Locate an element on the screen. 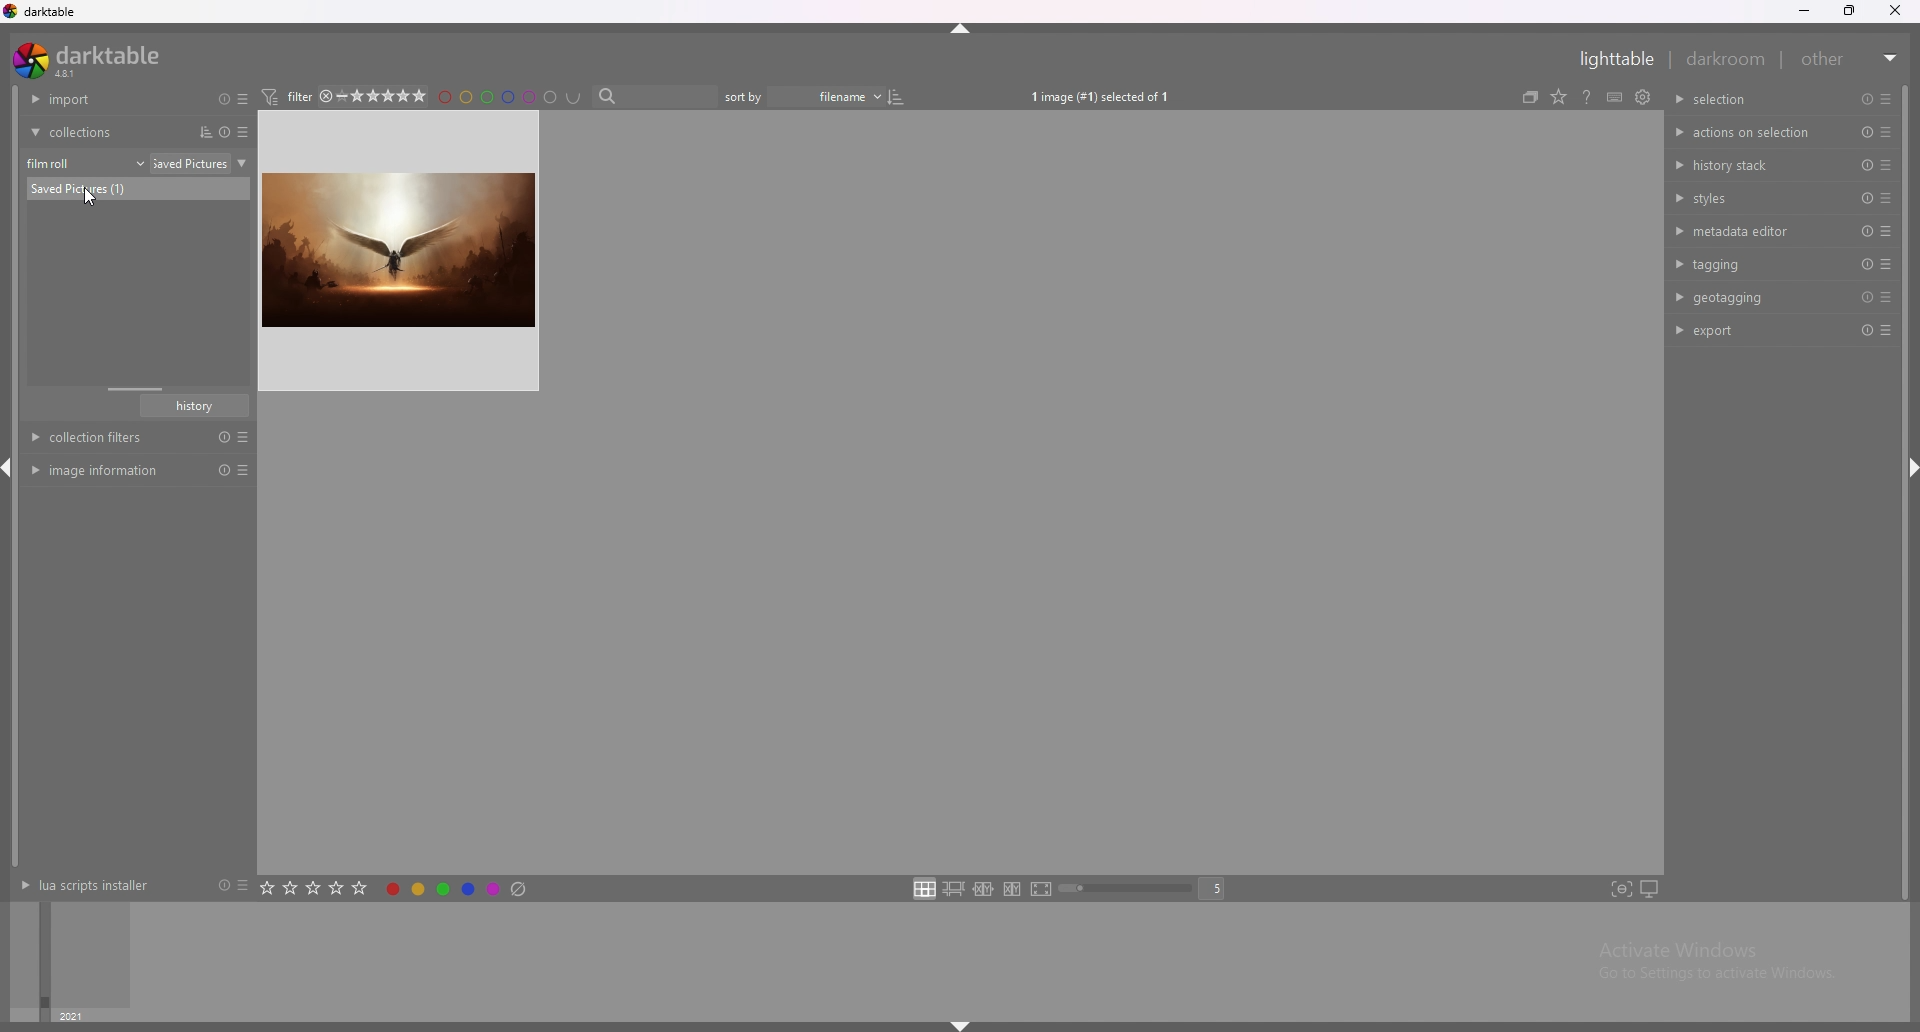  reset is located at coordinates (1866, 298).